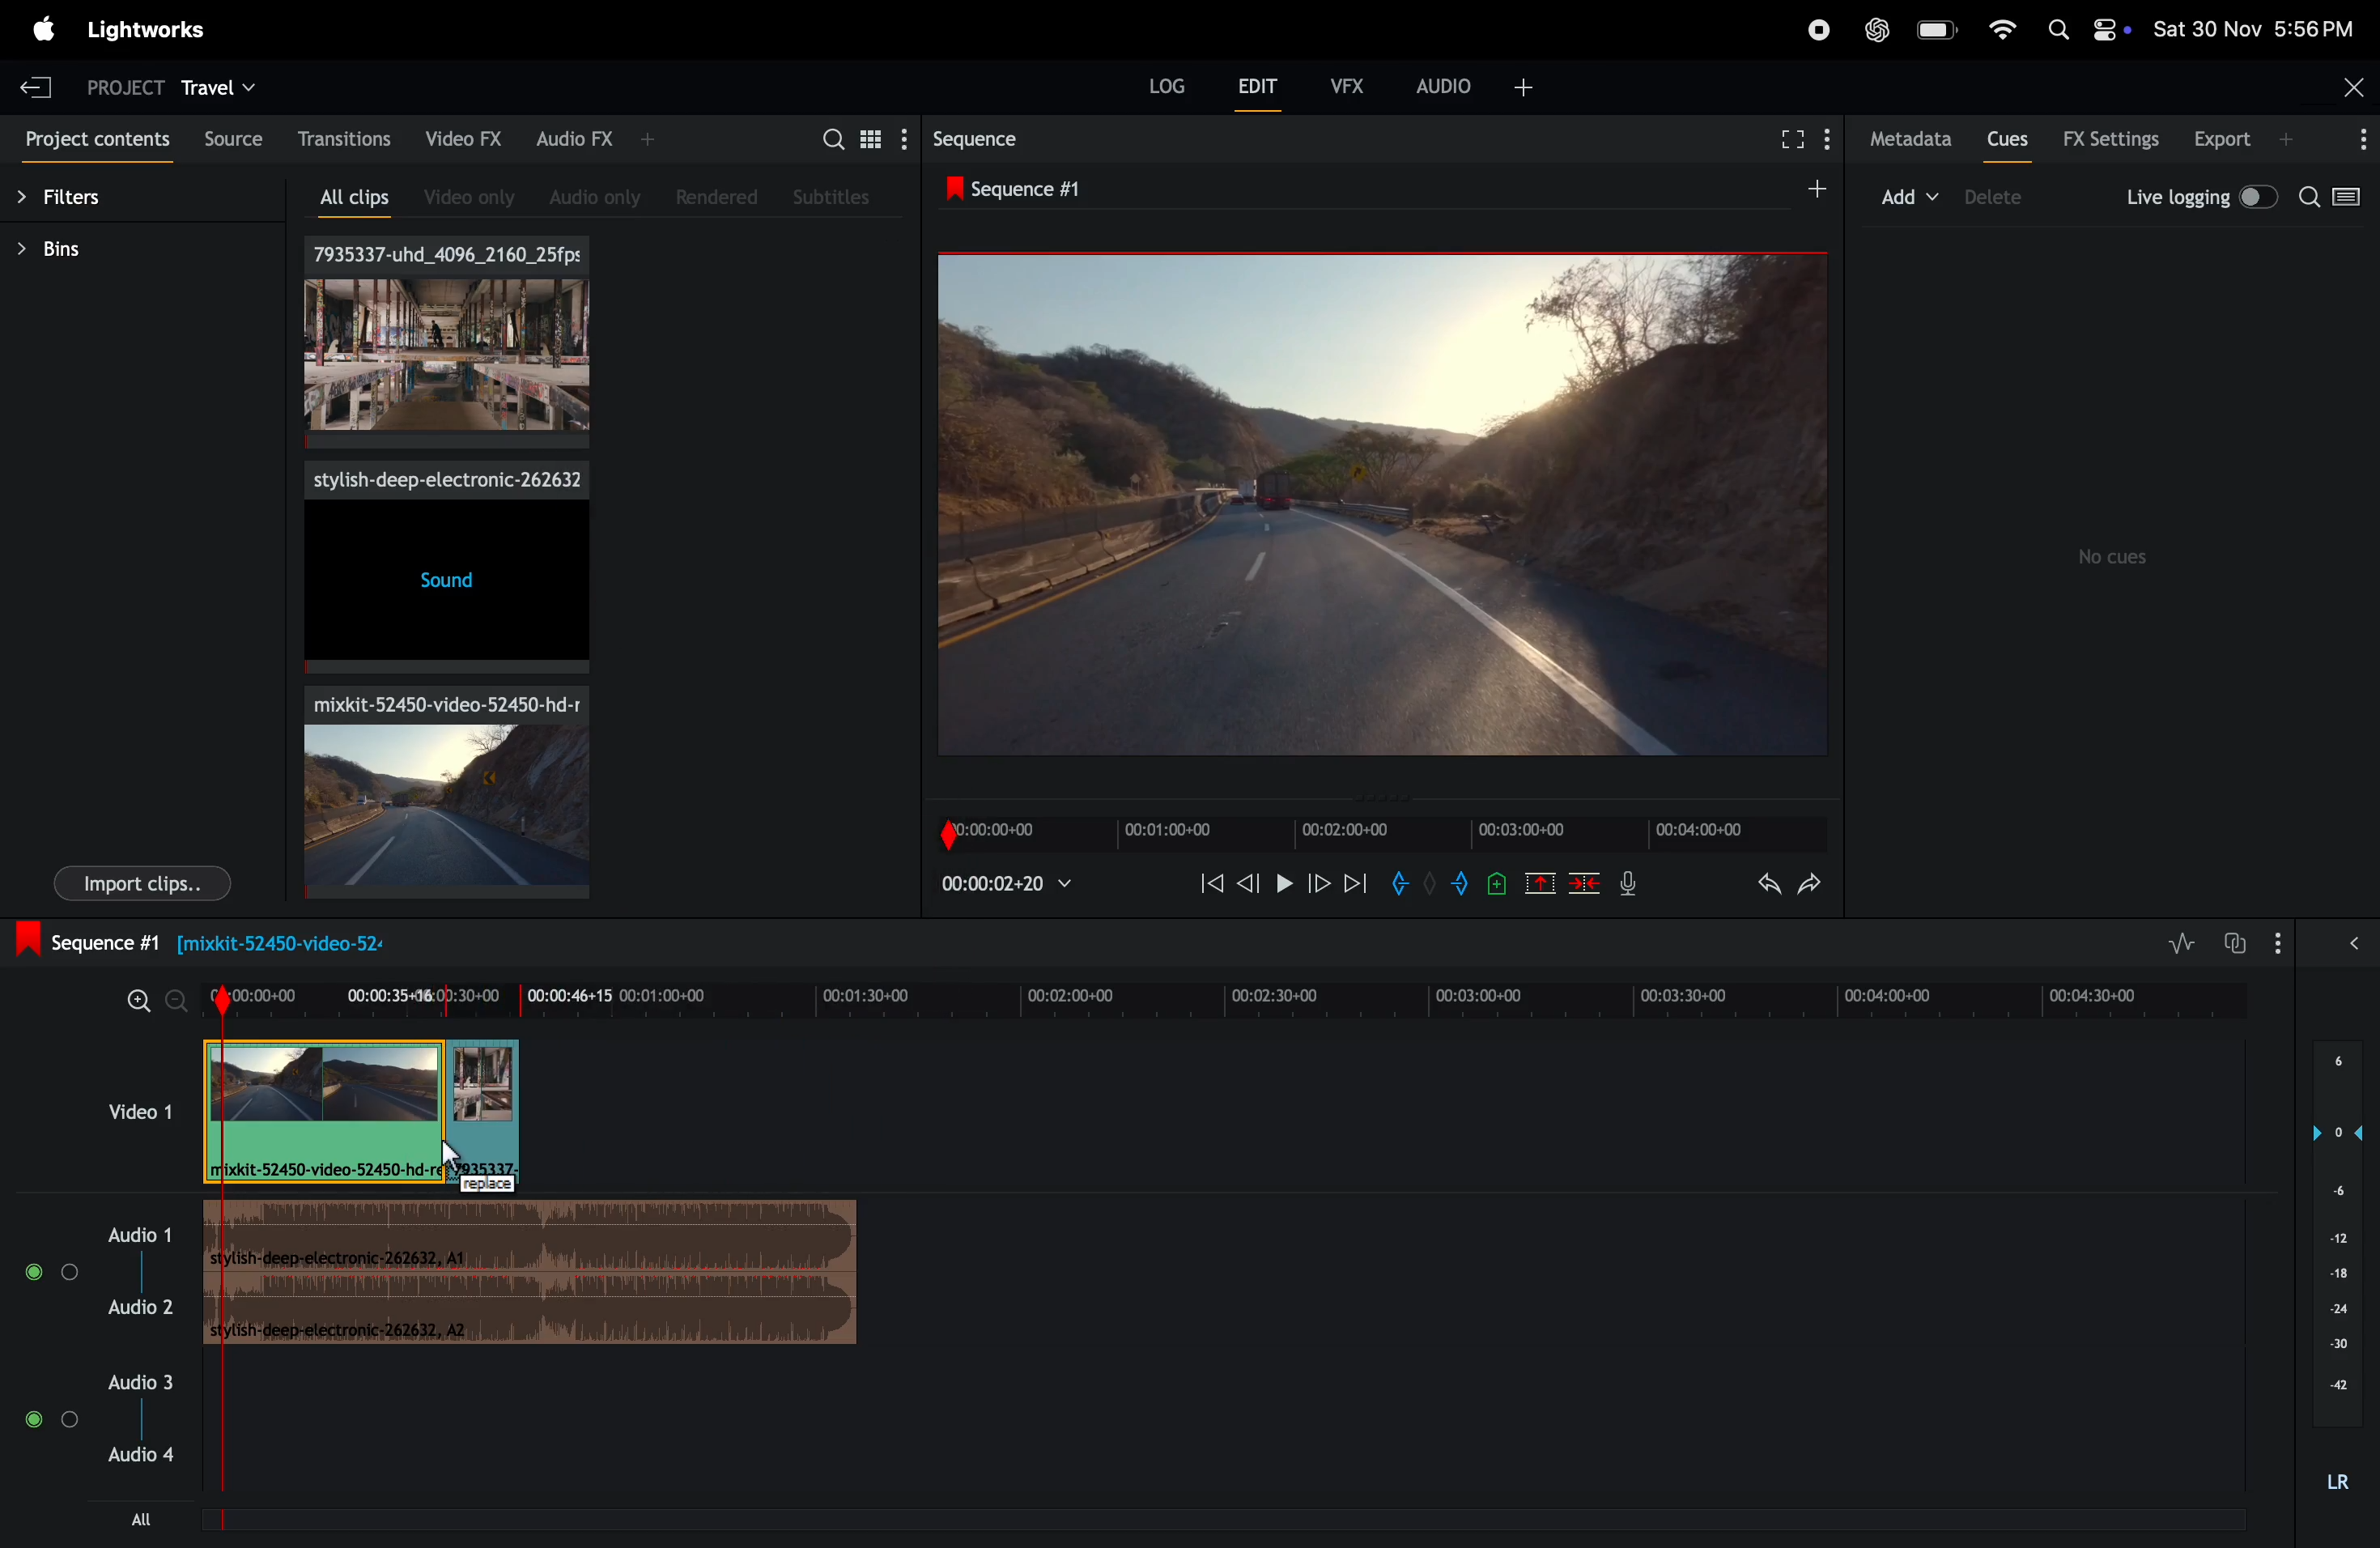 The width and height of the screenshot is (2380, 1548). I want to click on transactions, so click(344, 140).